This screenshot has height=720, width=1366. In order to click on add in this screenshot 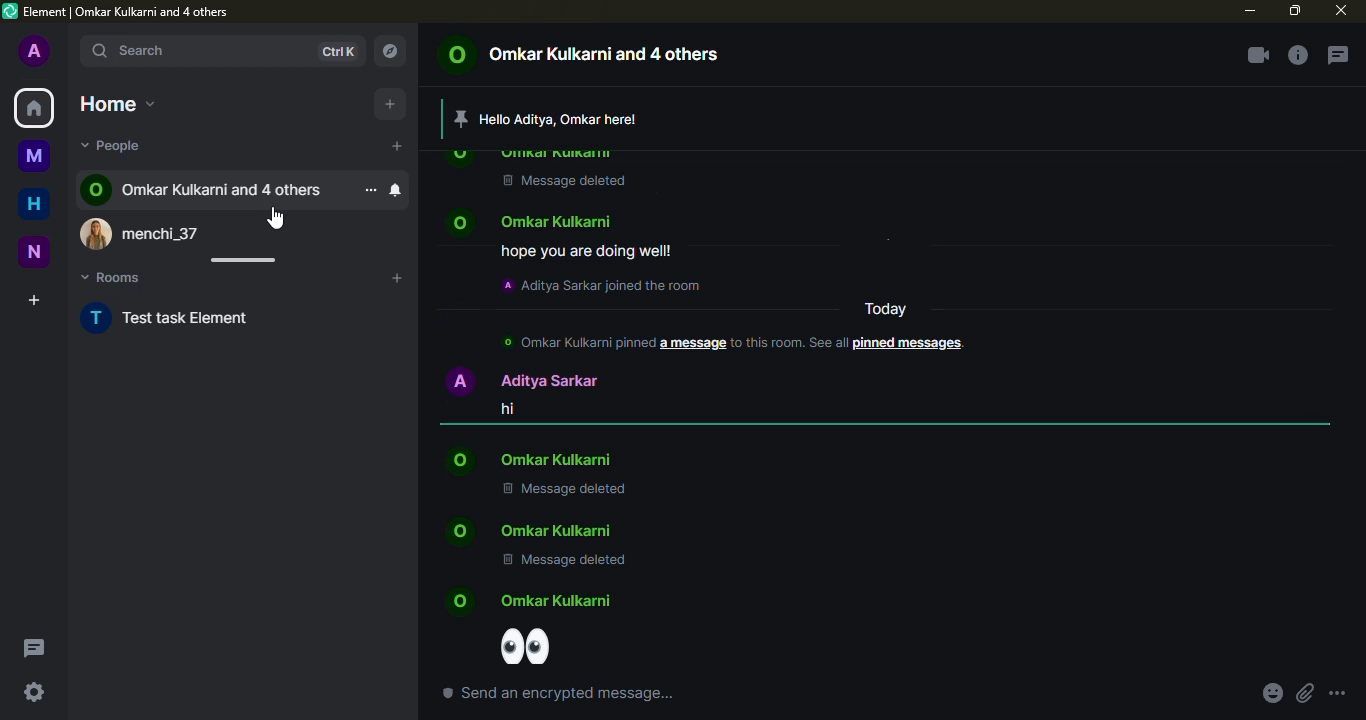, I will do `click(390, 102)`.